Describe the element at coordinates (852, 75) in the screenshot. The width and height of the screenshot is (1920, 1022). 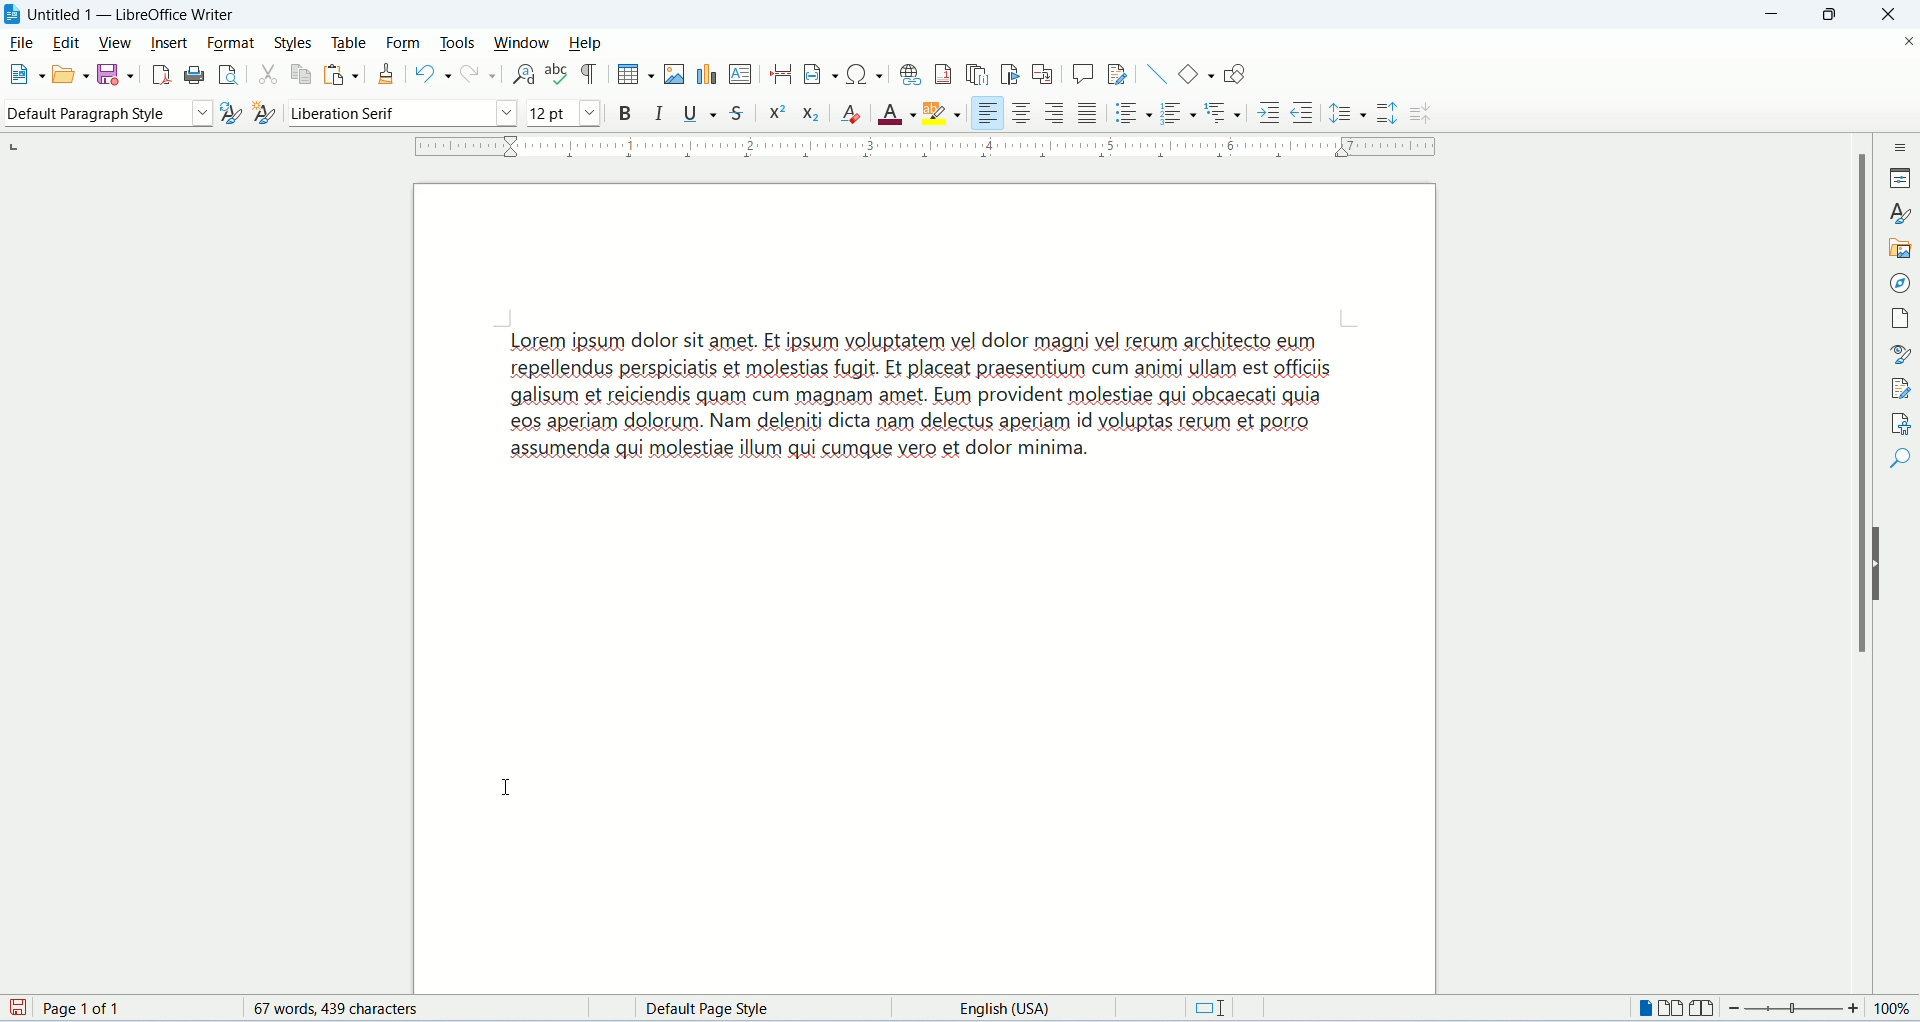
I see `insert special character` at that location.